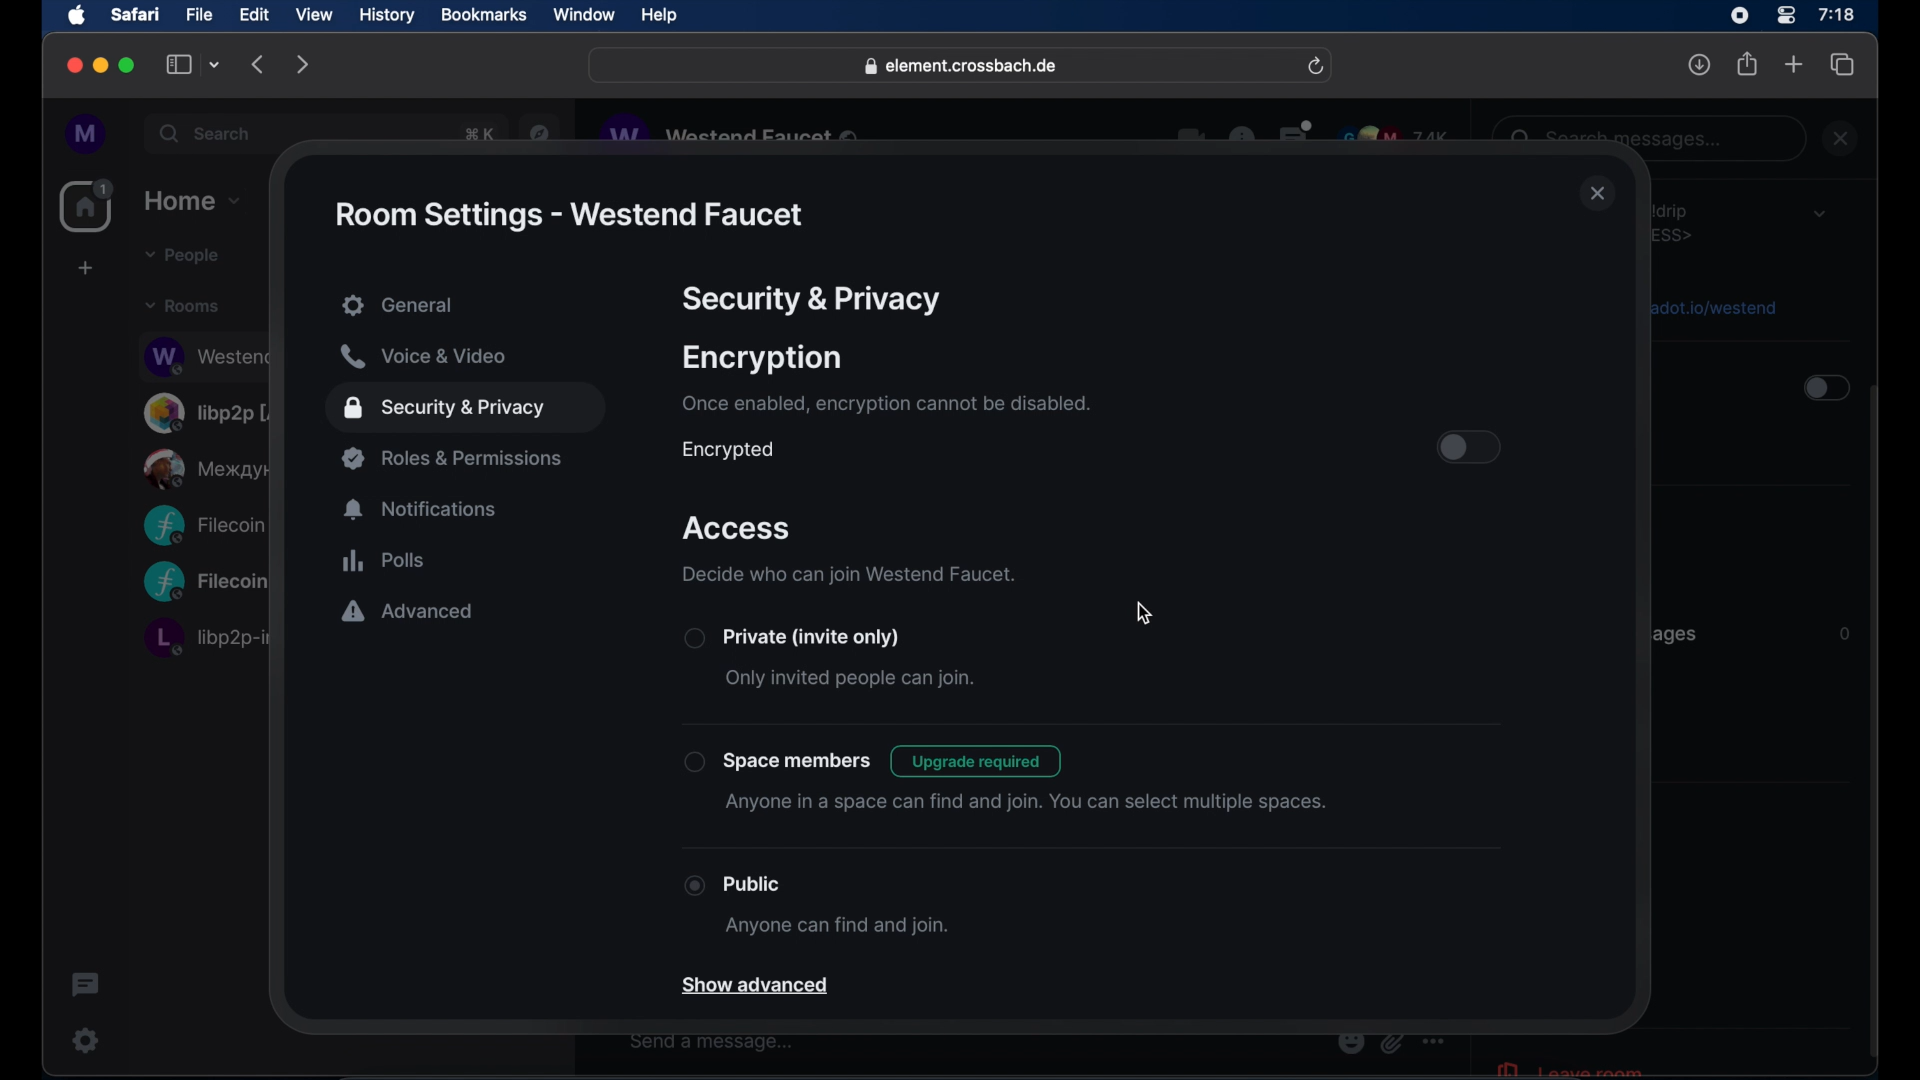 The width and height of the screenshot is (1920, 1080). Describe the element at coordinates (1568, 1067) in the screenshot. I see `leave room` at that location.